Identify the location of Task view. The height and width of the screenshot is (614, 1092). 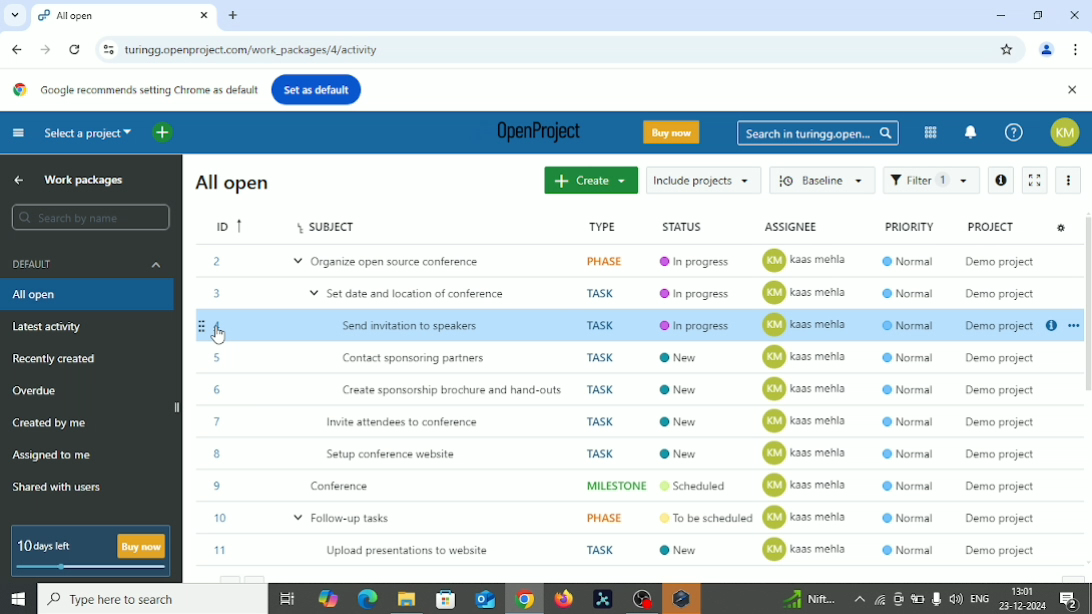
(287, 601).